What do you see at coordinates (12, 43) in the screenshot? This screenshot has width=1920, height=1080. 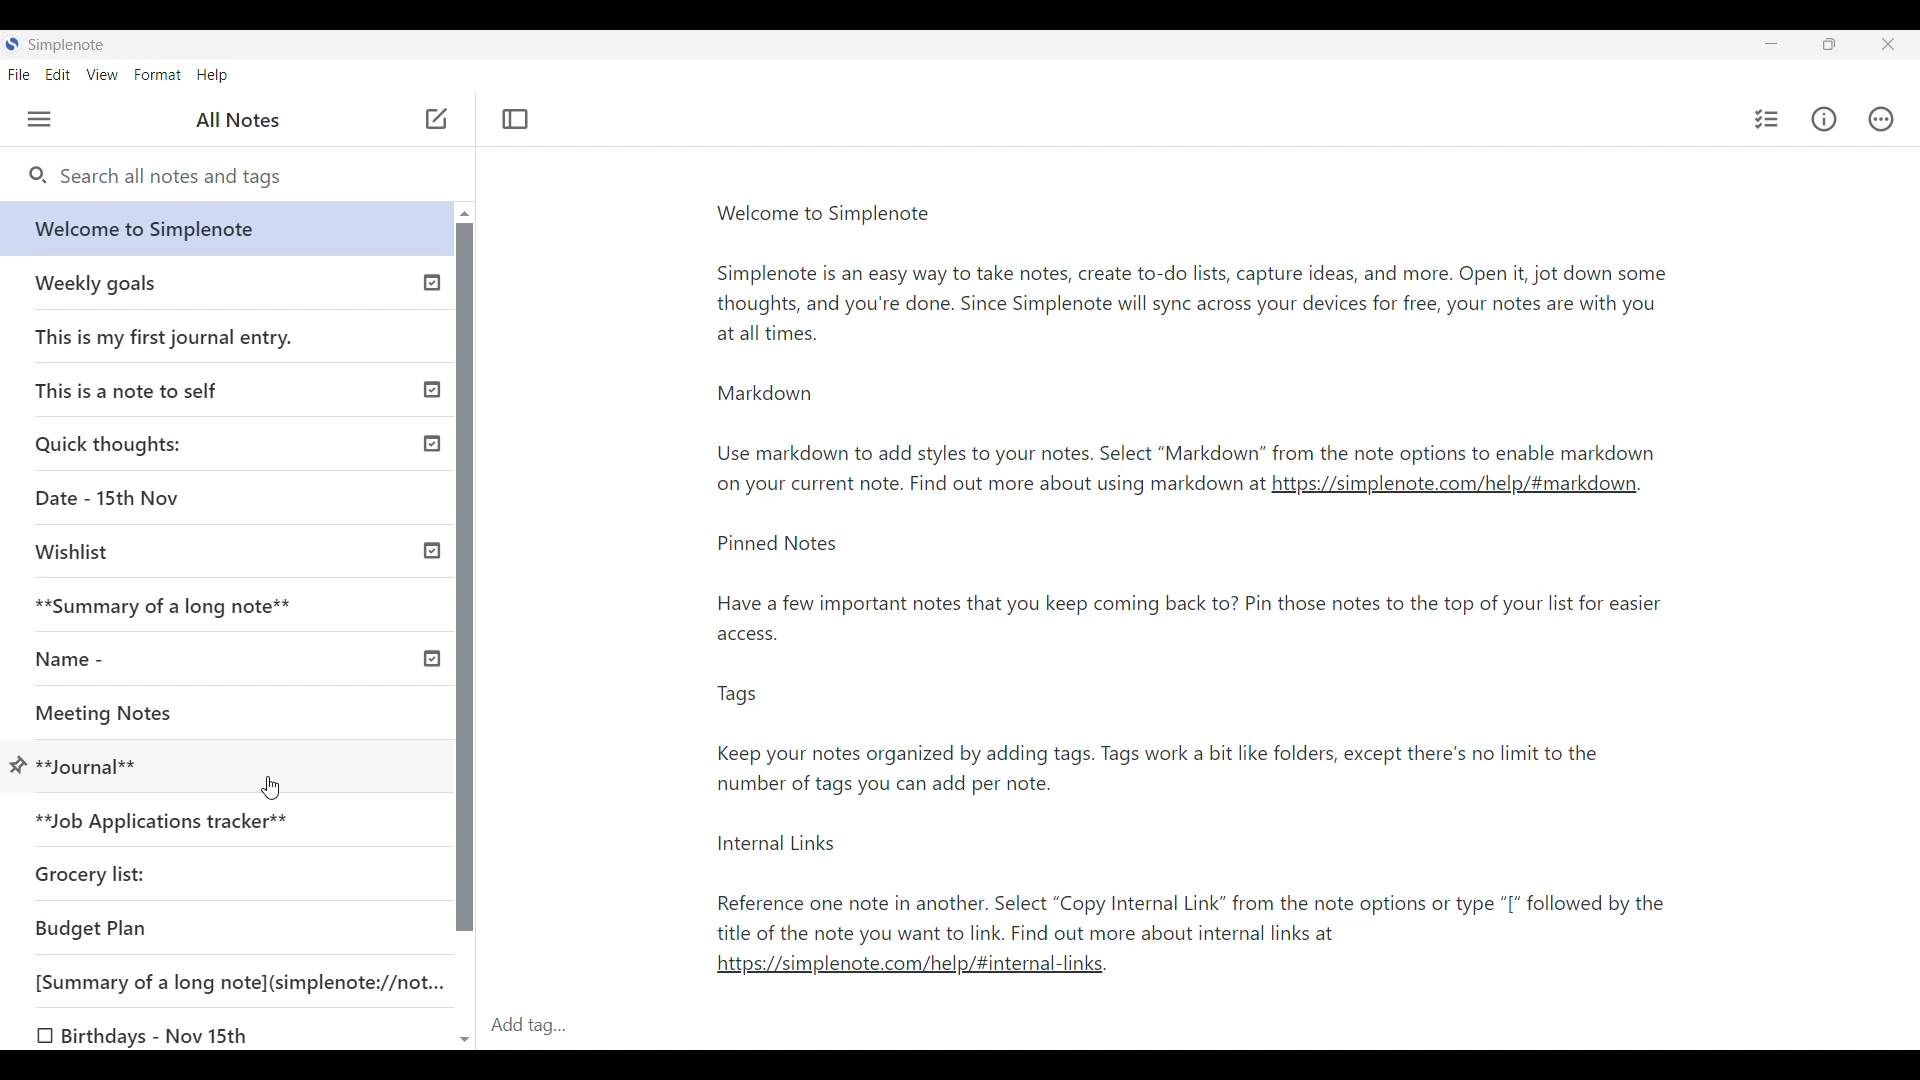 I see `Software logo` at bounding box center [12, 43].